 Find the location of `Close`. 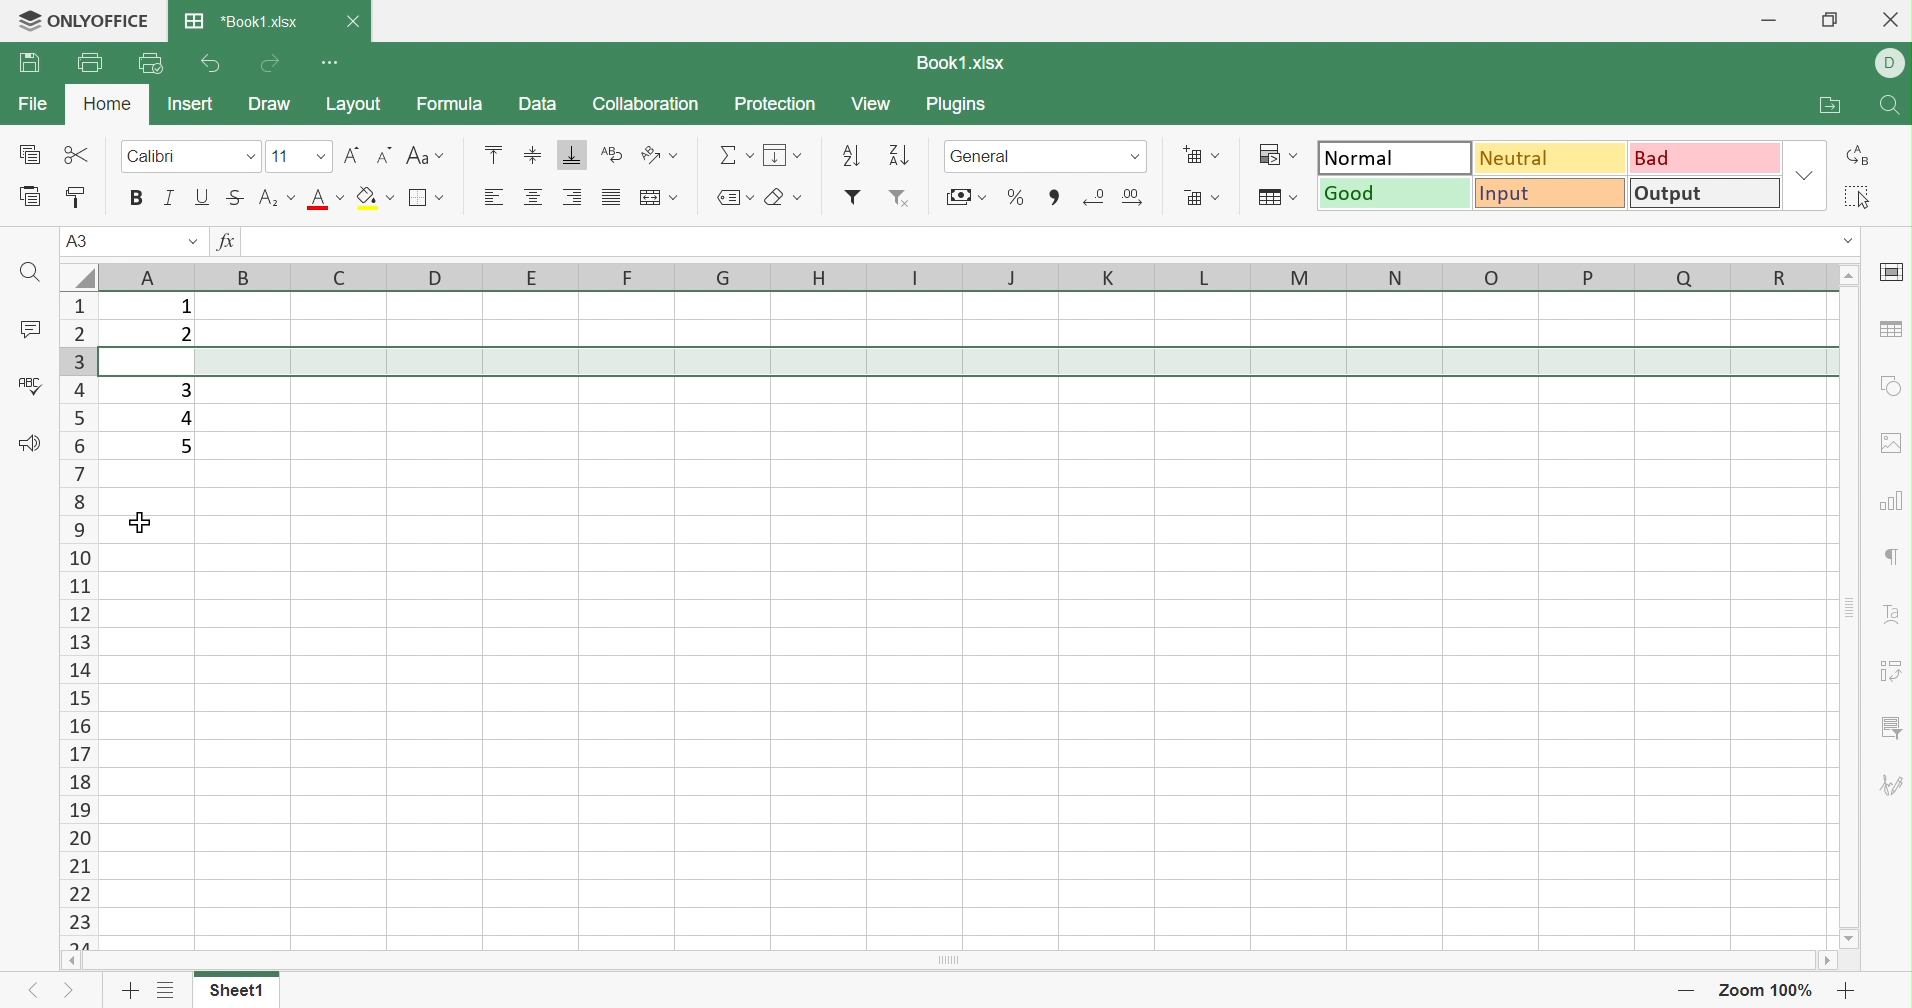

Close is located at coordinates (353, 19).